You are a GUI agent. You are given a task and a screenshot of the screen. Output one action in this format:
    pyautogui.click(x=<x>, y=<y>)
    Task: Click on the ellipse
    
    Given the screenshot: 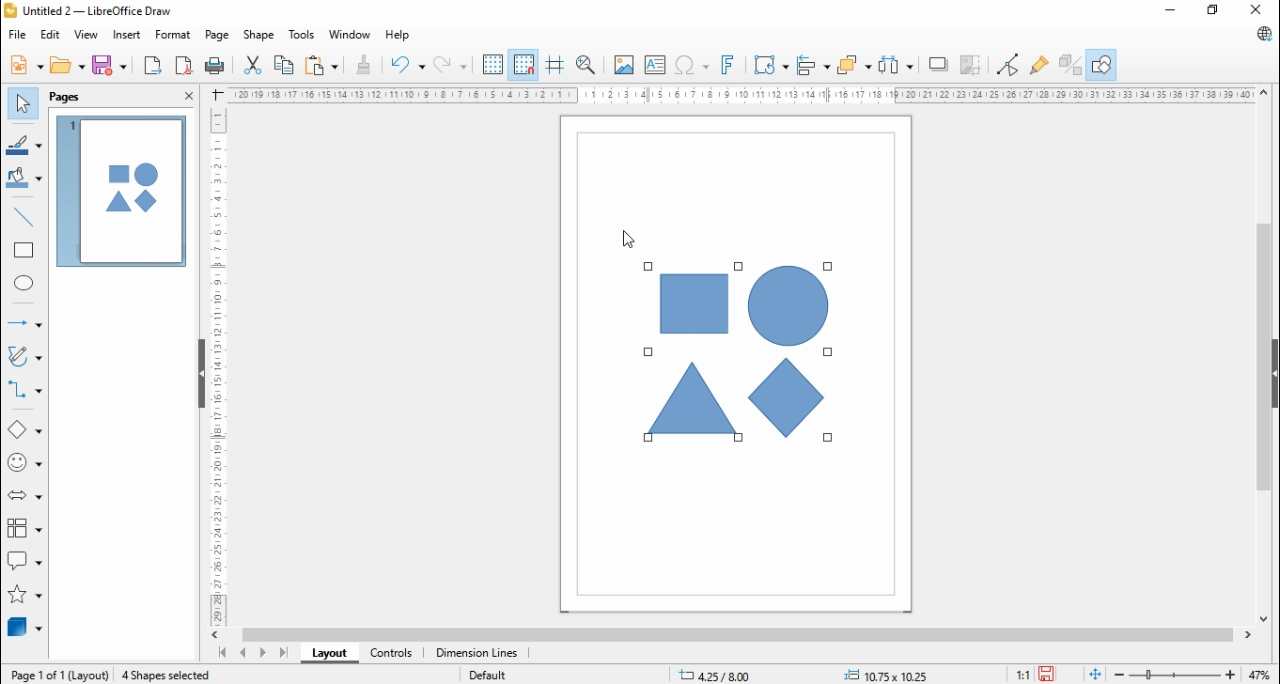 What is the action you would take?
    pyautogui.click(x=26, y=285)
    